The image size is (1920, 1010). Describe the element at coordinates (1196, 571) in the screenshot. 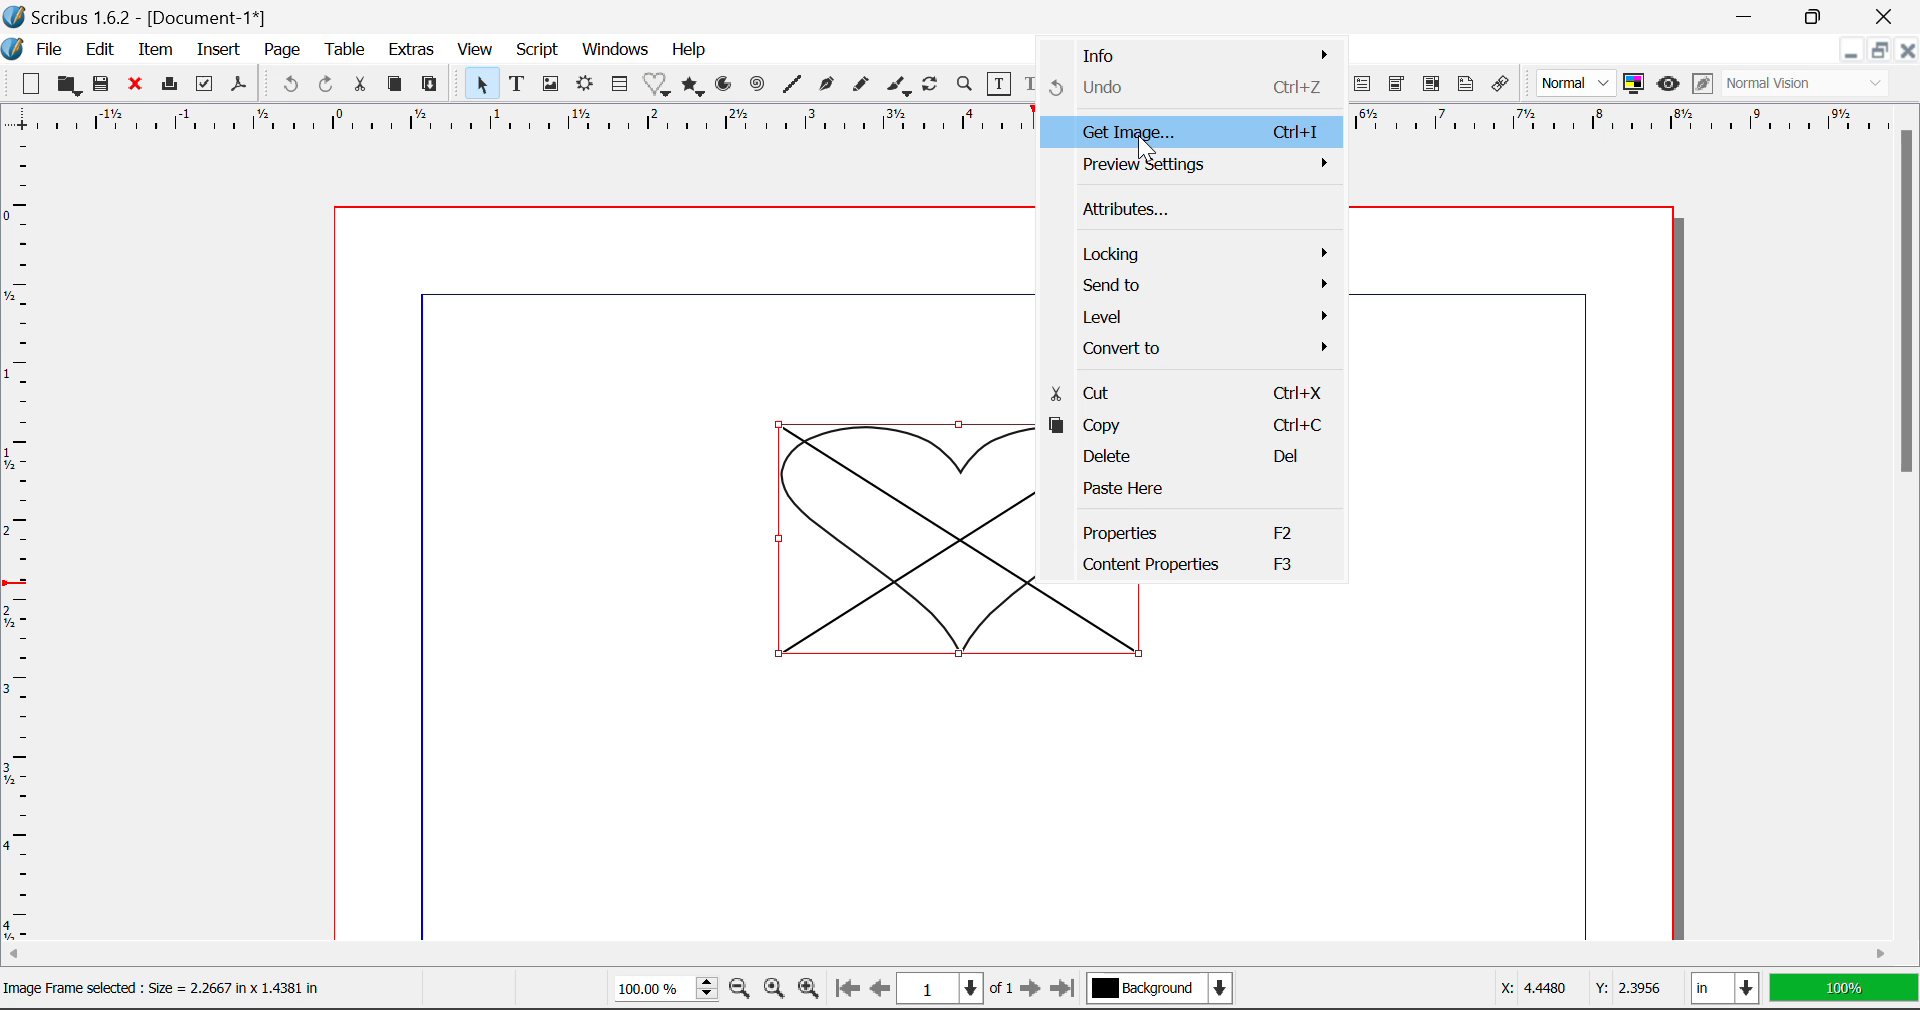

I see `Content Properties` at that location.